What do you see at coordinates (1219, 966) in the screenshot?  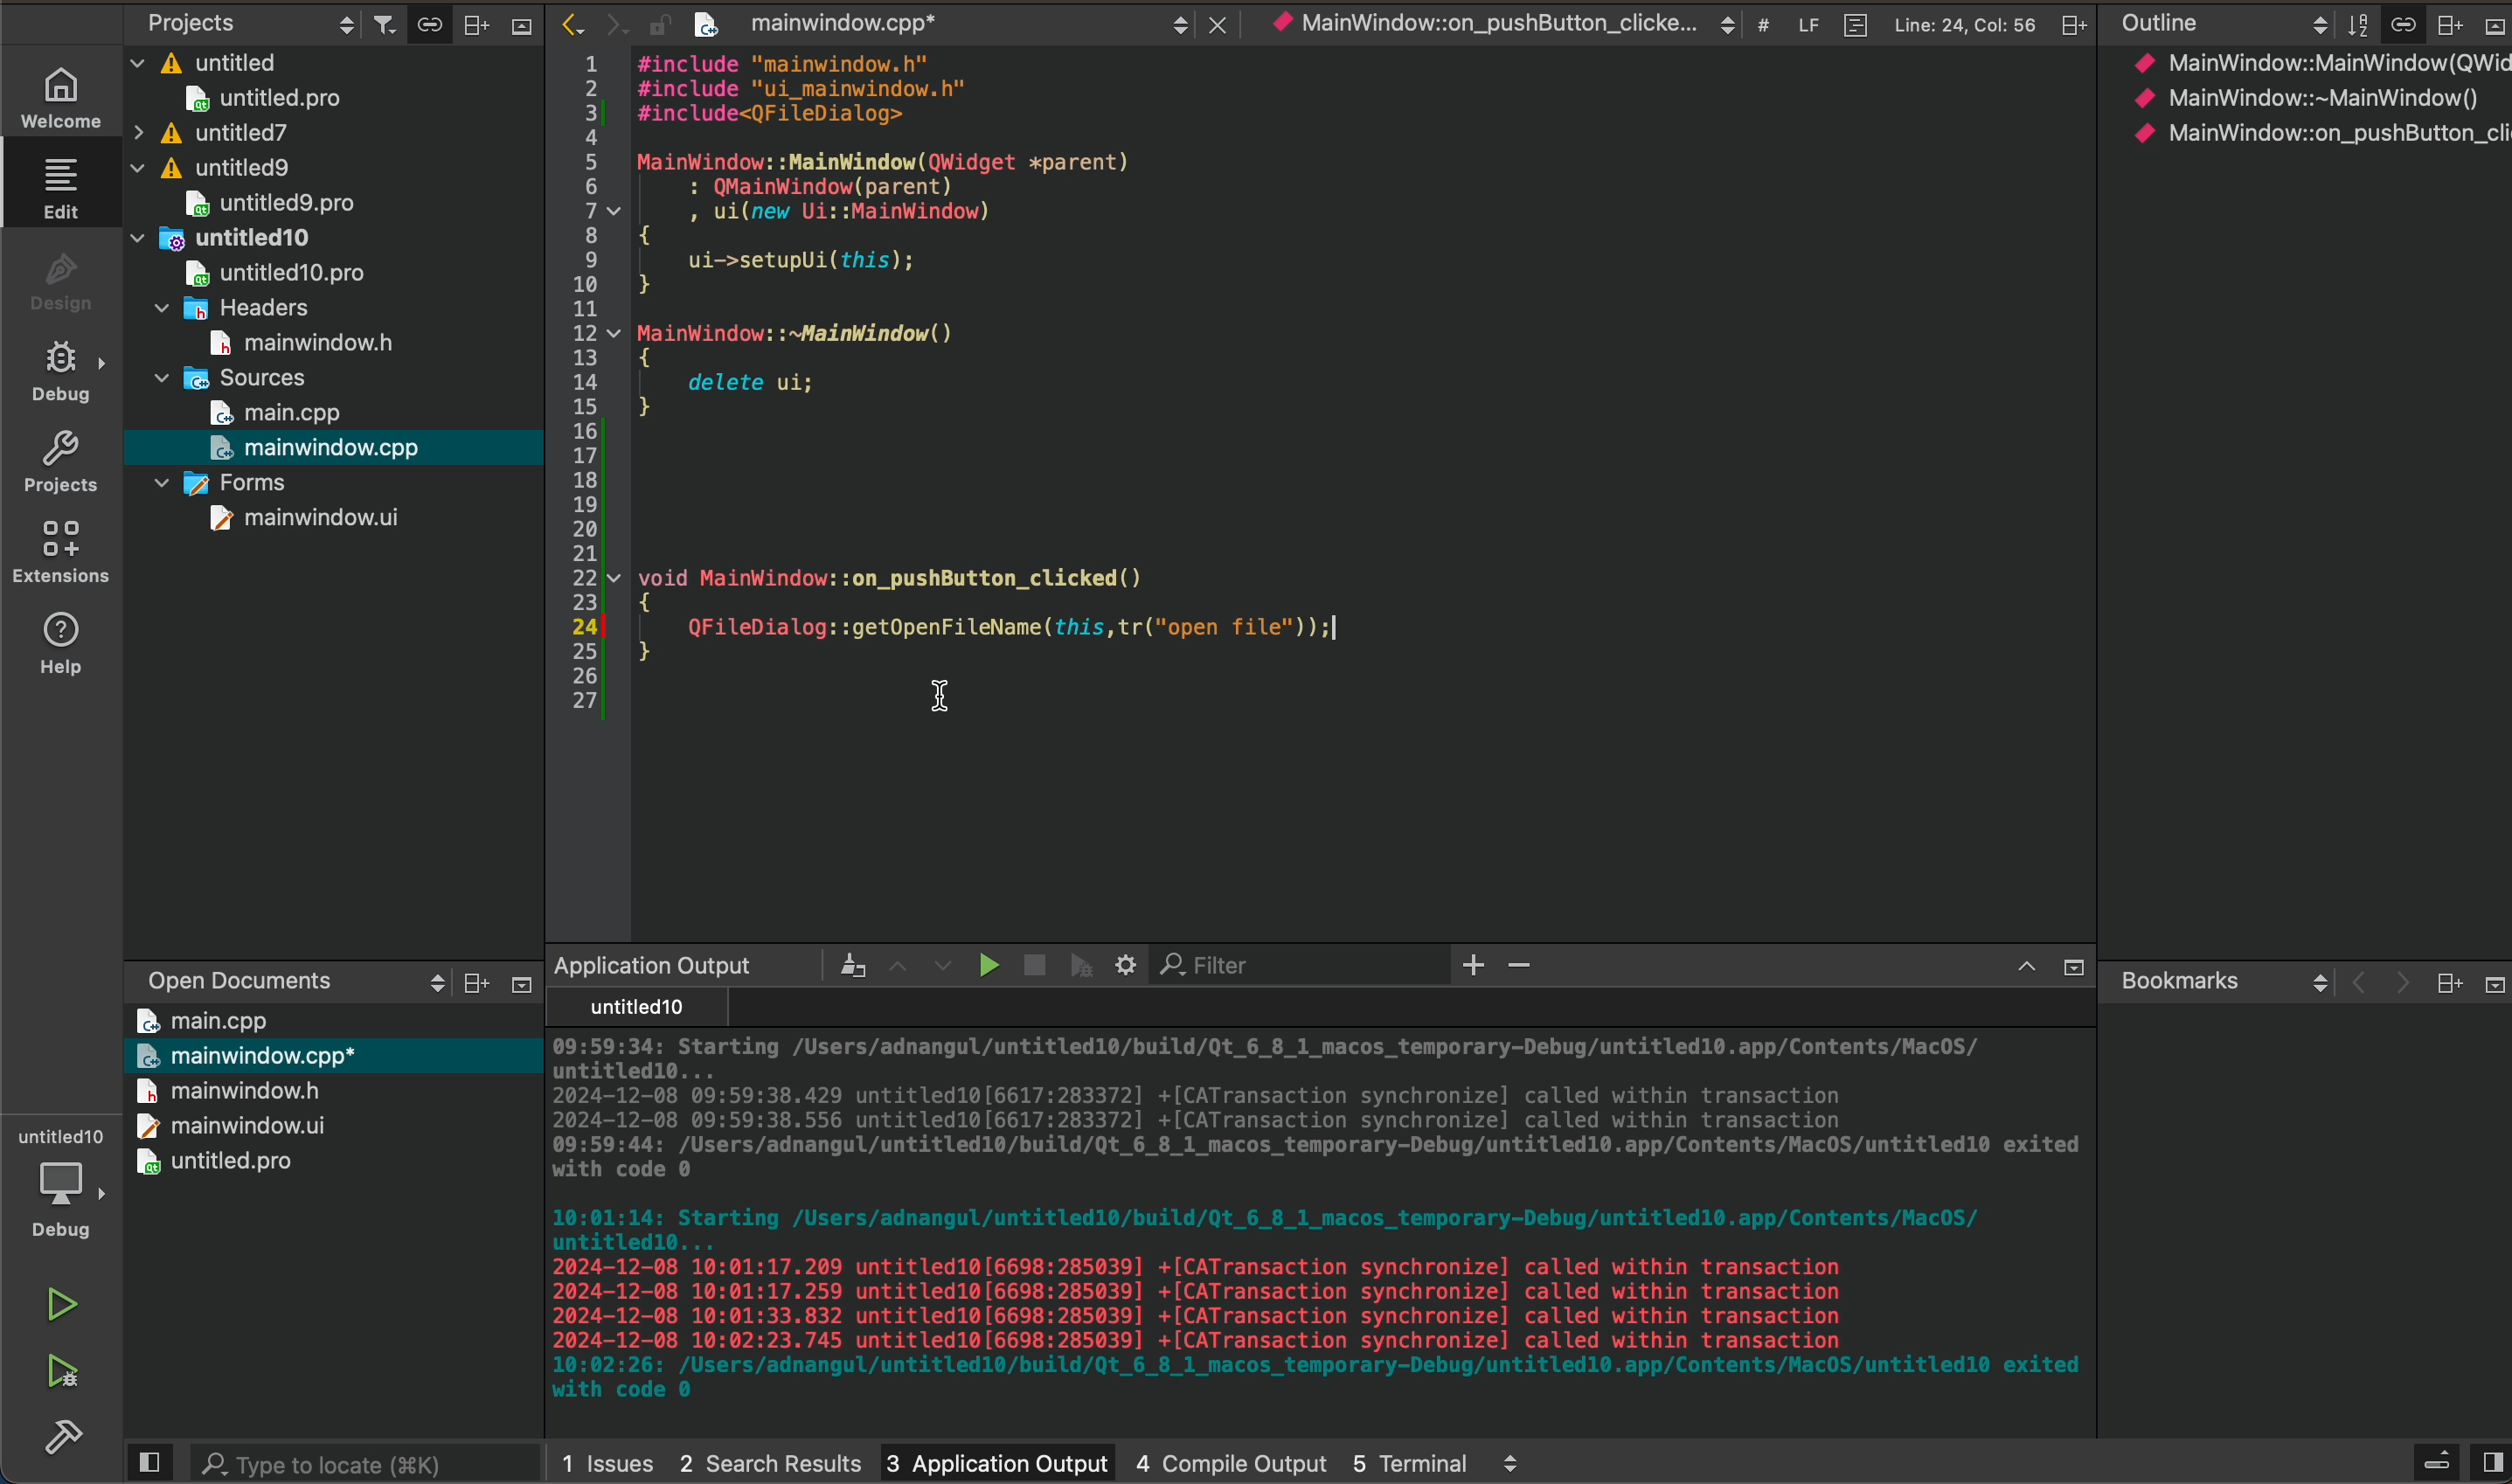 I see `filter` at bounding box center [1219, 966].